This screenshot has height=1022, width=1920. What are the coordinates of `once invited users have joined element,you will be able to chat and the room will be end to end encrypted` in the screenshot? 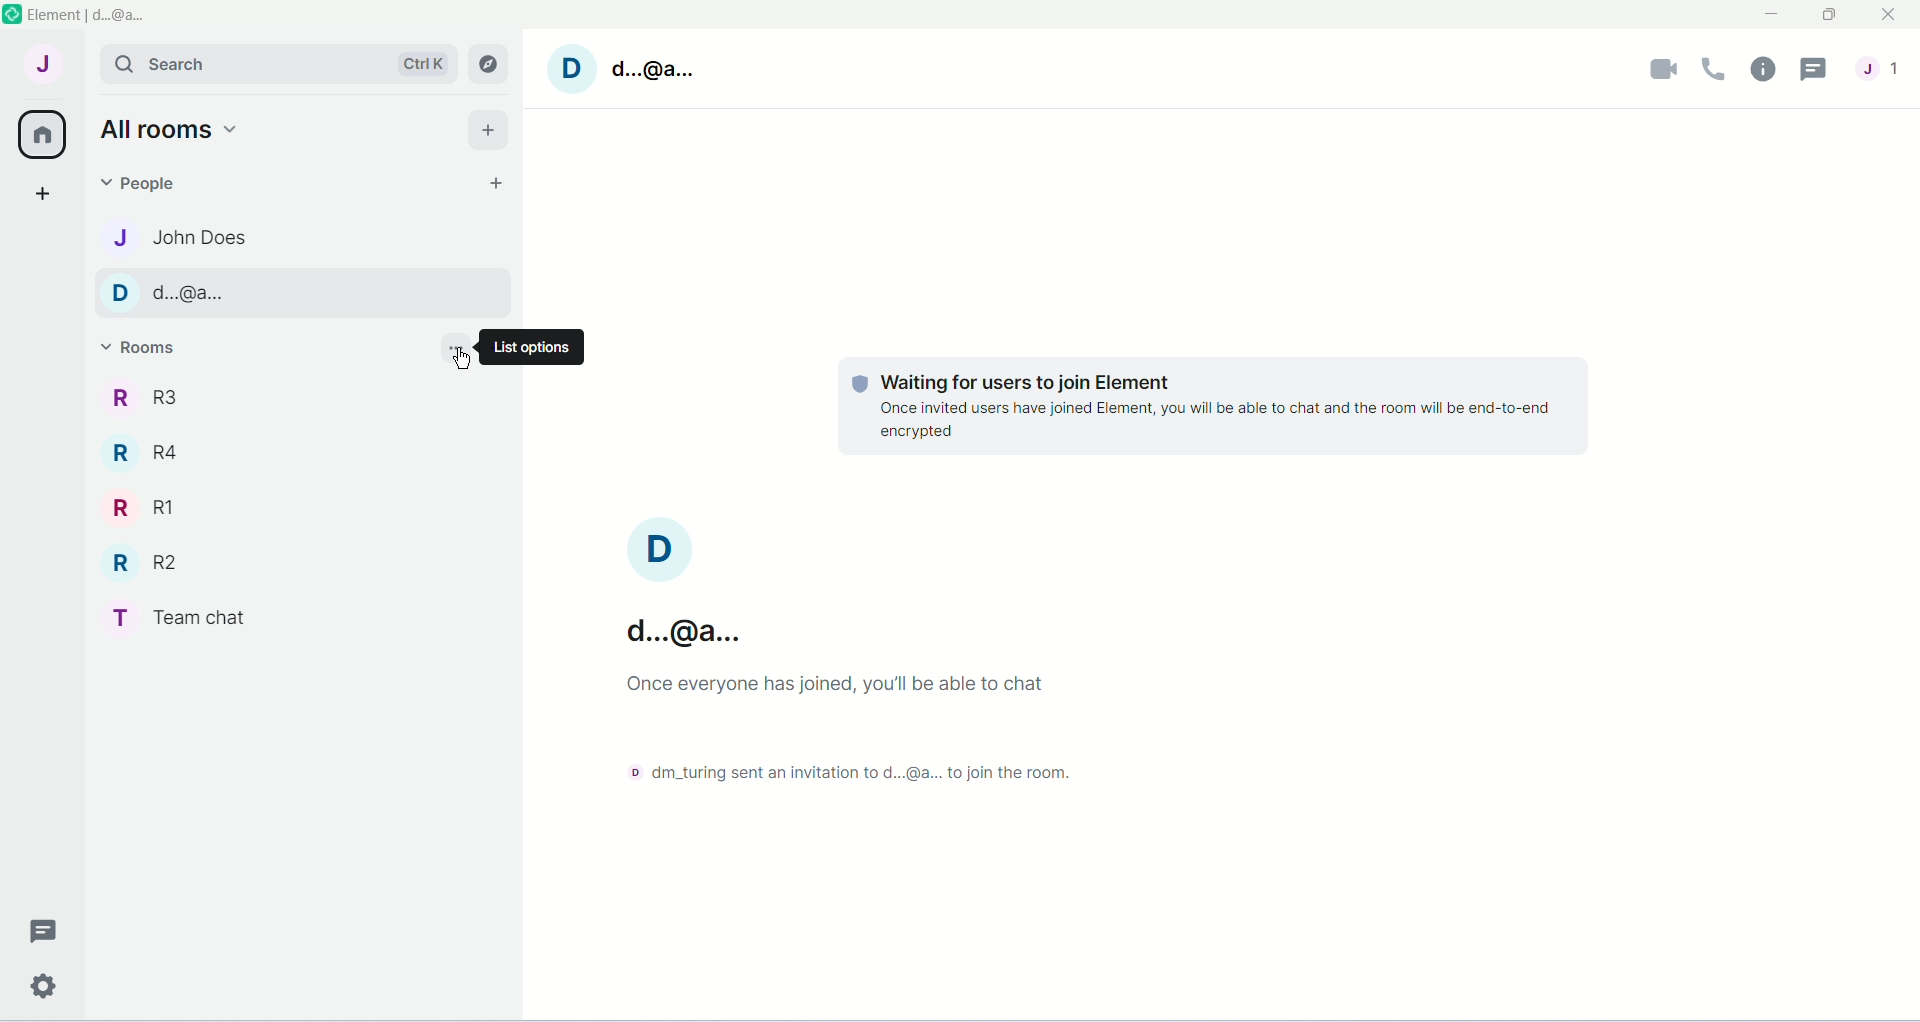 It's located at (1215, 420).